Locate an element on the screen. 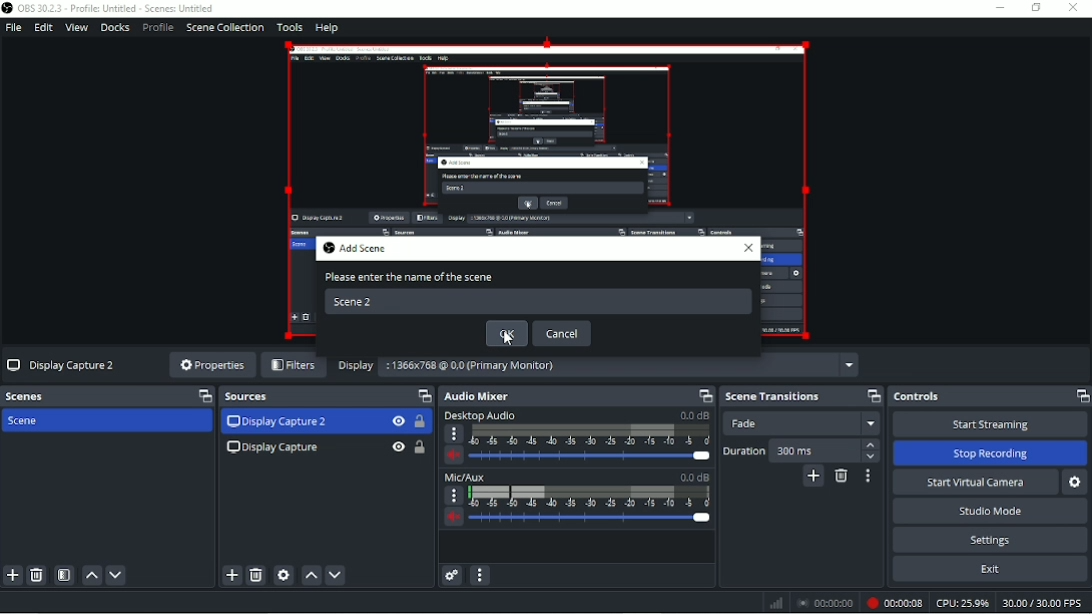 This screenshot has height=614, width=1092. Scene is located at coordinates (36, 422).